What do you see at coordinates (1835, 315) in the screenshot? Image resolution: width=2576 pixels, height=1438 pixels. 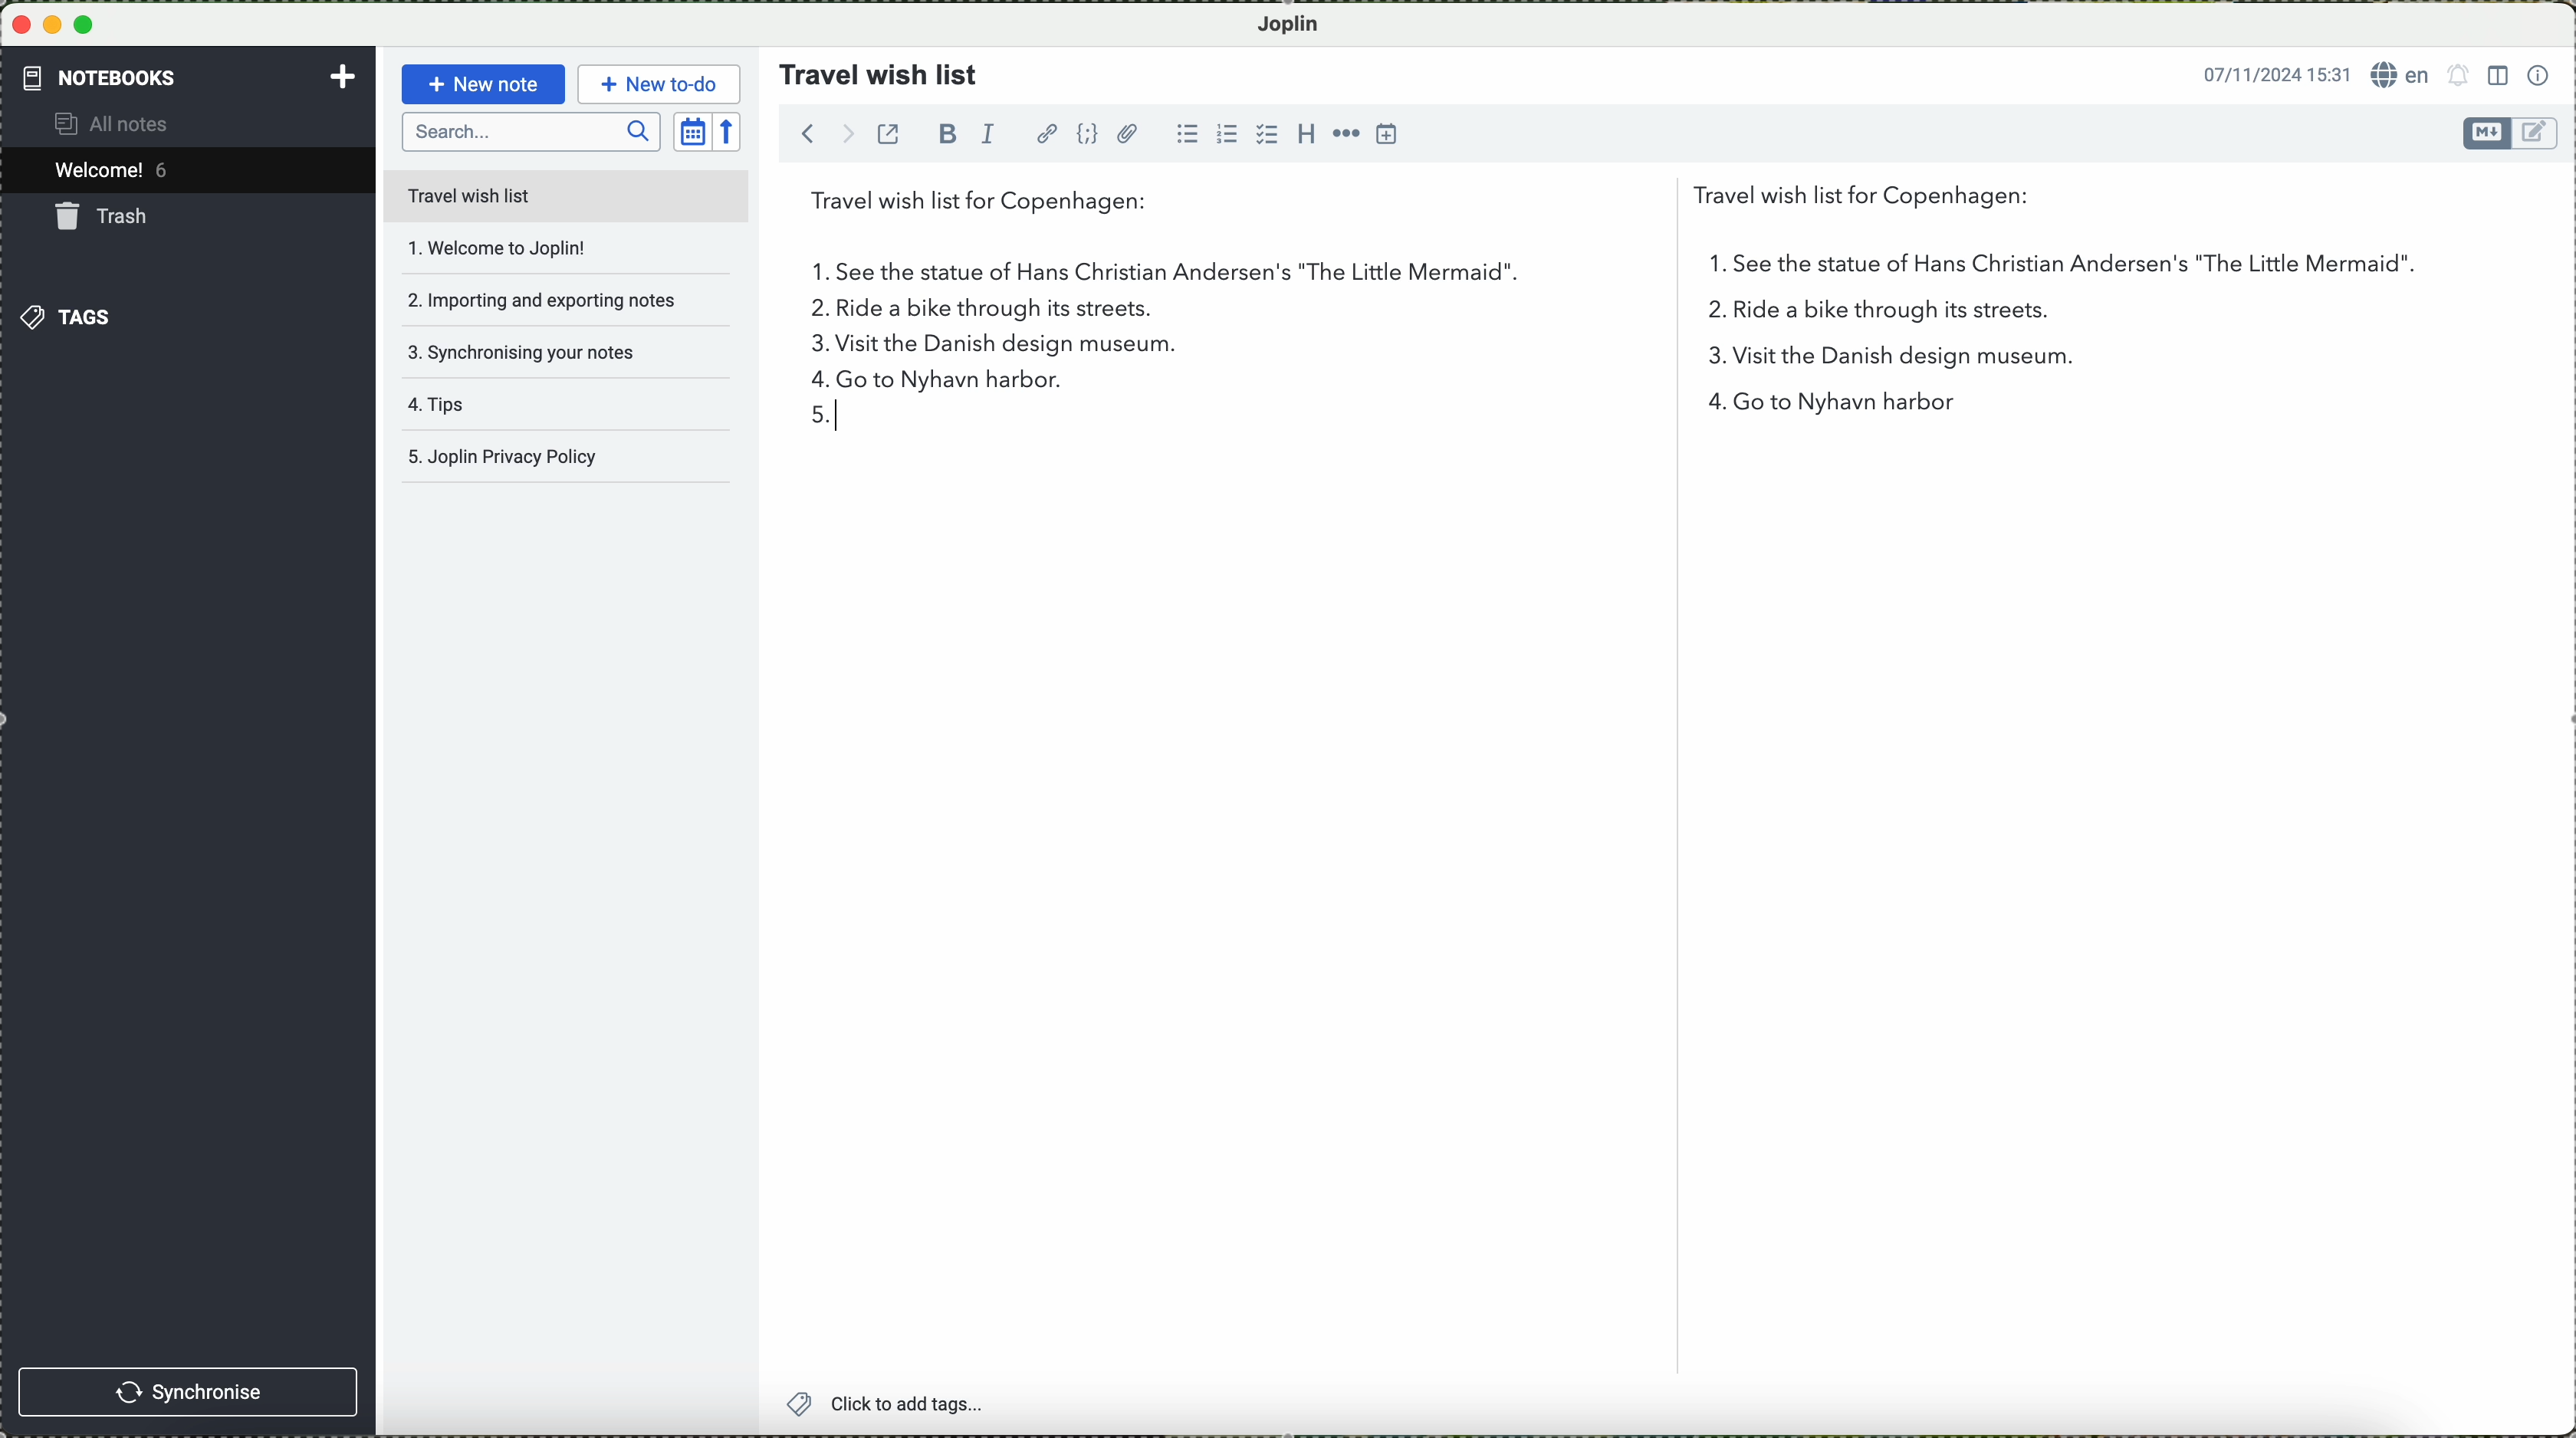 I see `2 in the list` at bounding box center [1835, 315].